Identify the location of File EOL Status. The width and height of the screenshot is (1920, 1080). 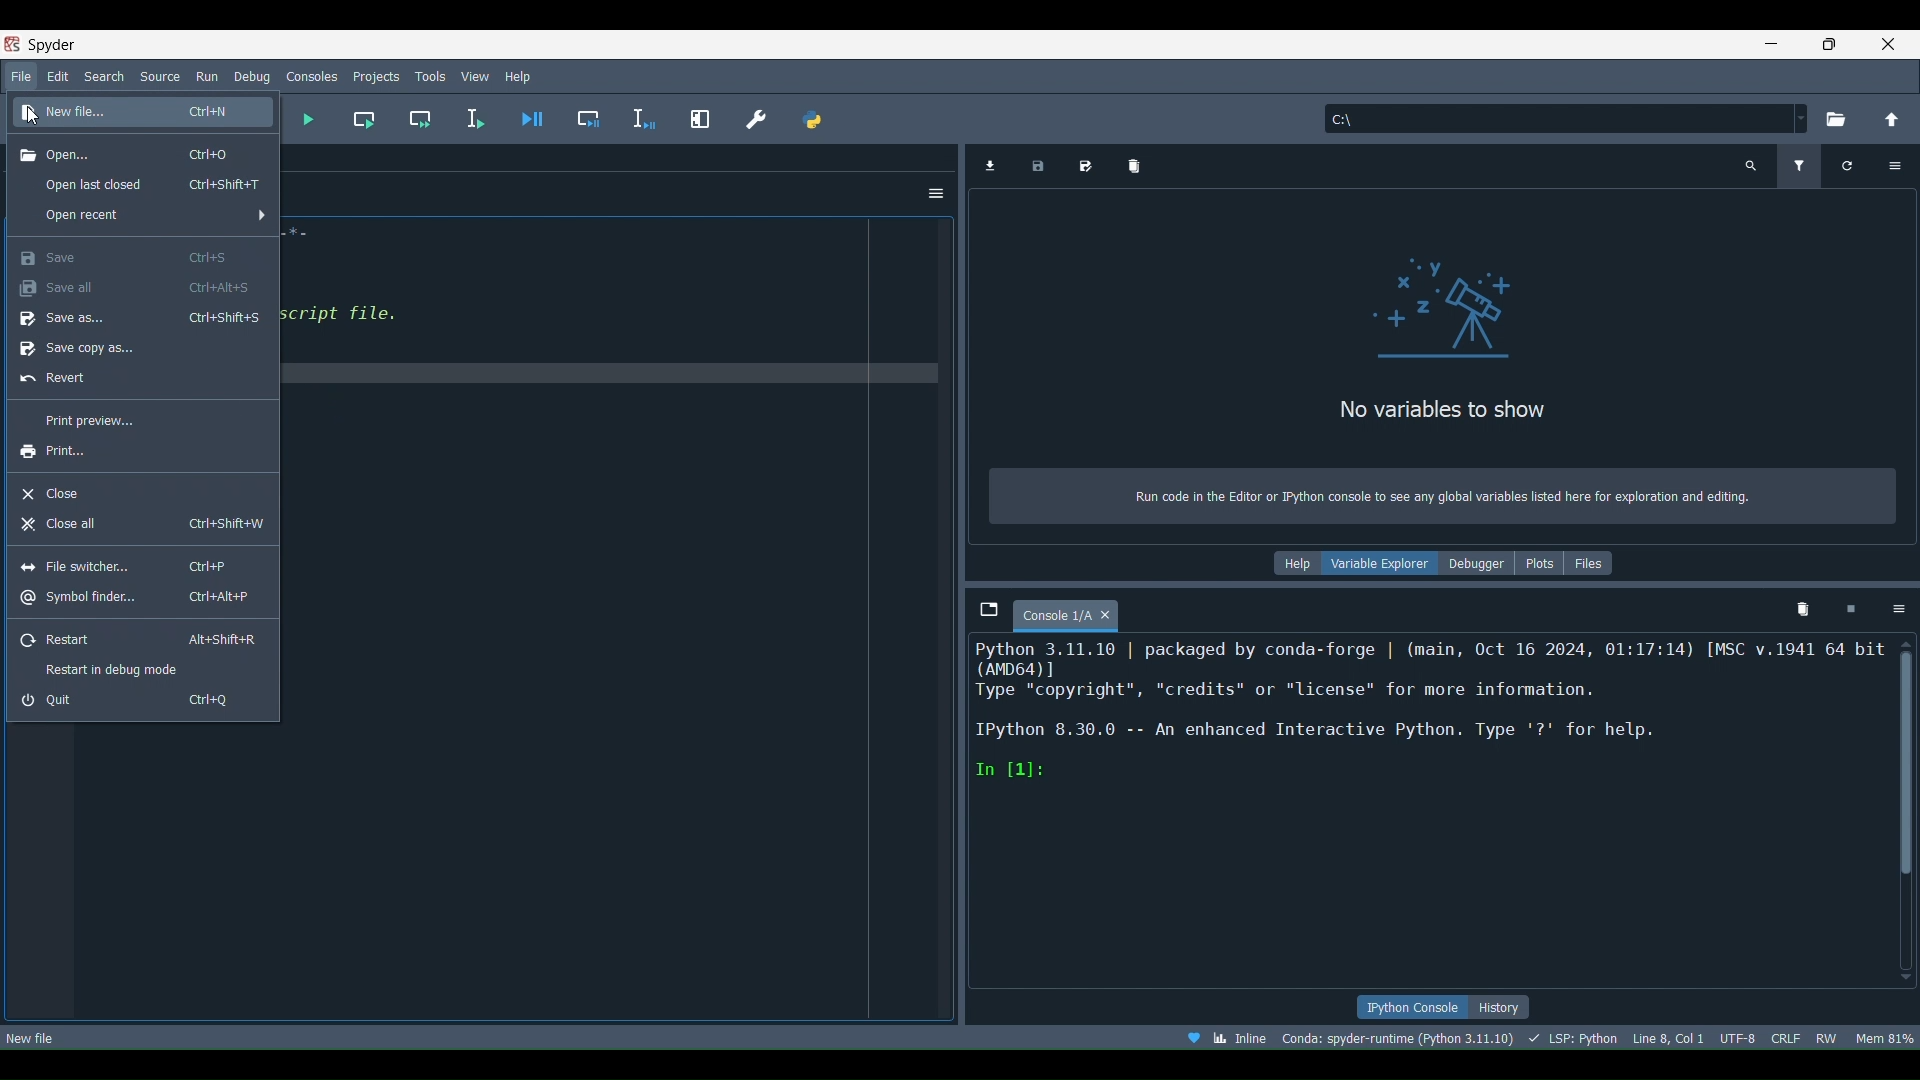
(1787, 1038).